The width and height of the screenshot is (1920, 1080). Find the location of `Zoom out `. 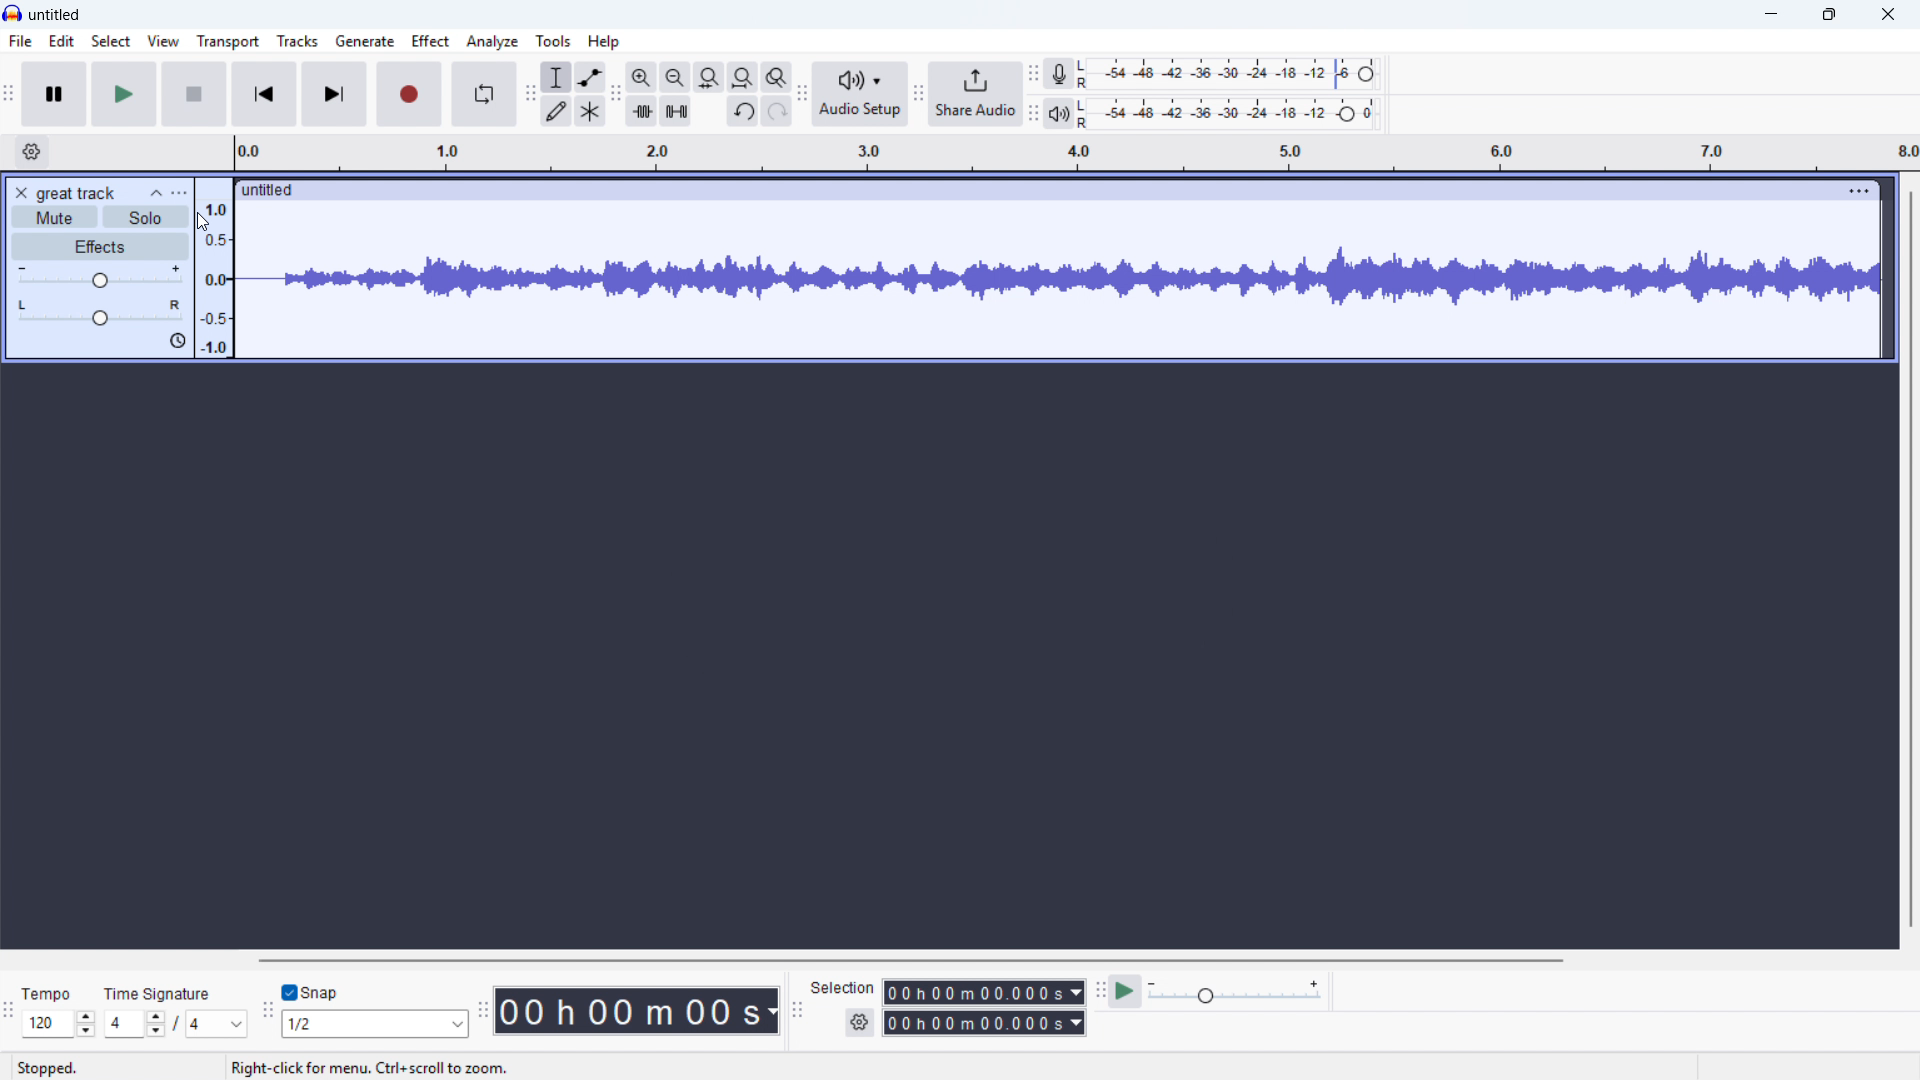

Zoom out  is located at coordinates (675, 77).